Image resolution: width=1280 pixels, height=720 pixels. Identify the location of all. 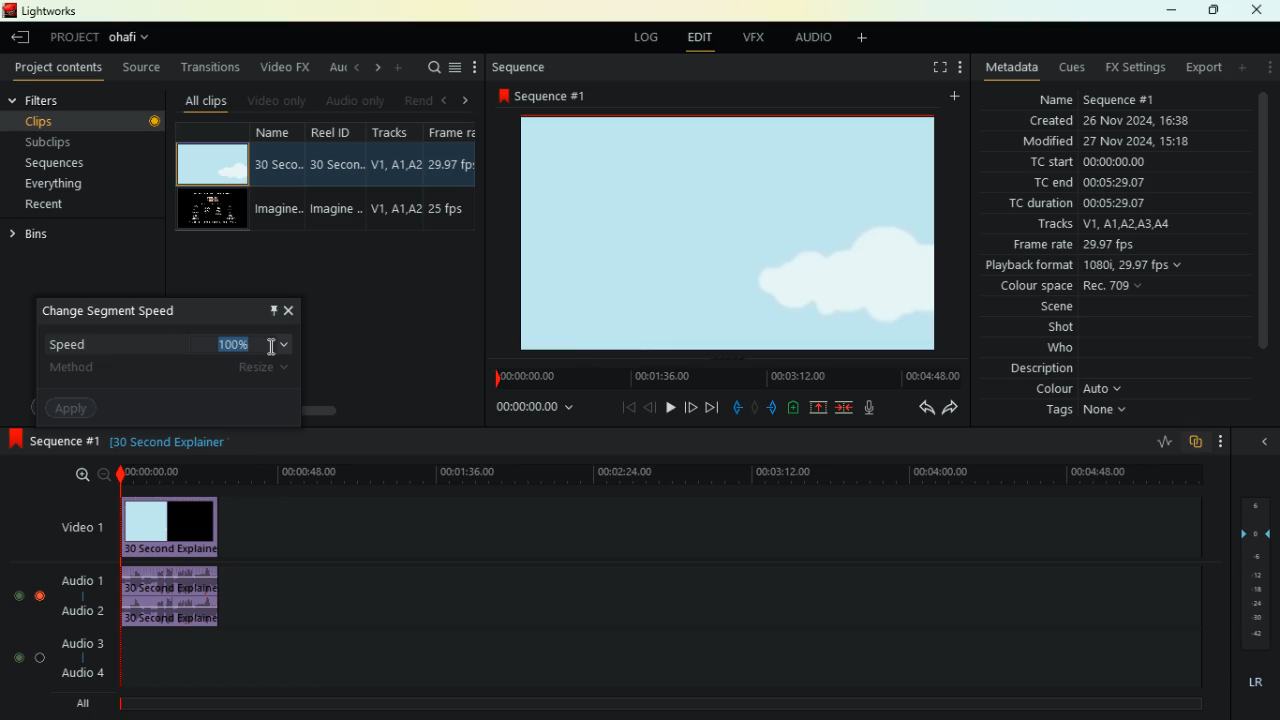
(86, 706).